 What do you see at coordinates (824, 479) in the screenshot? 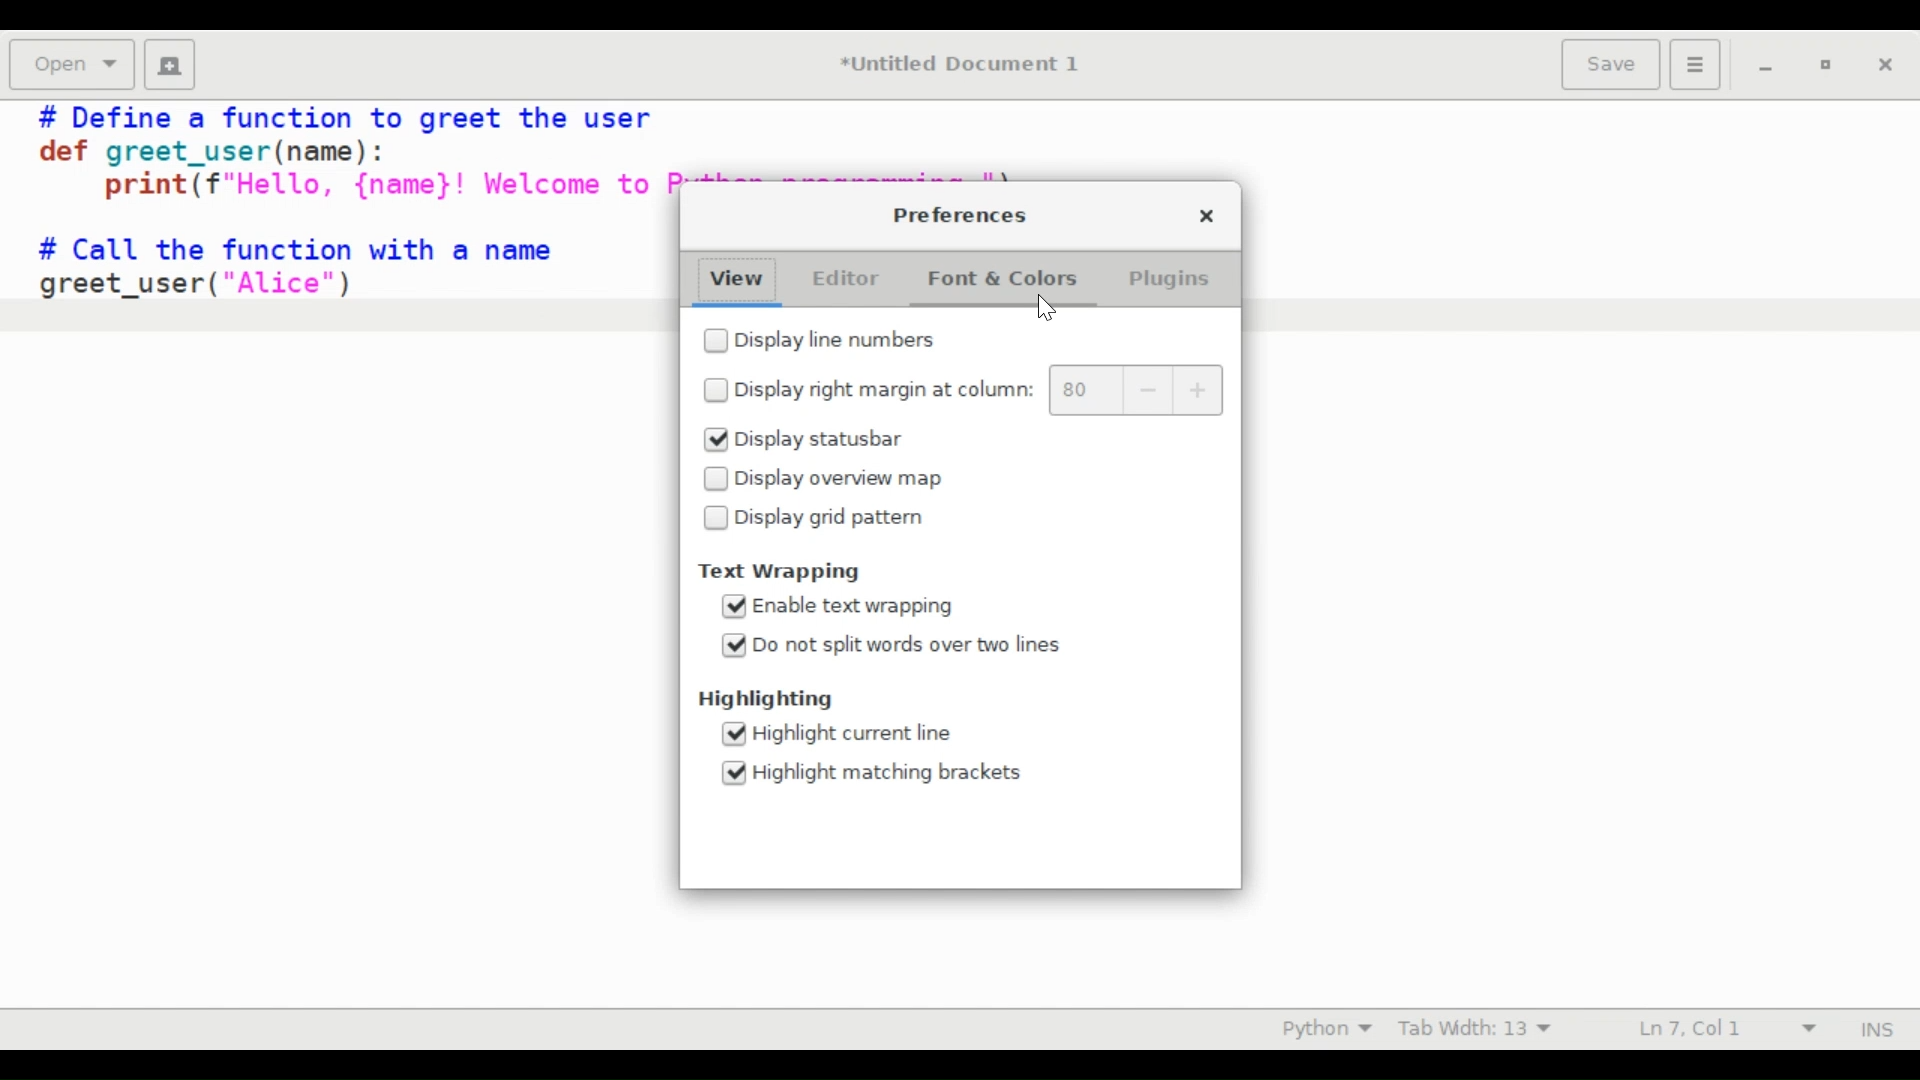
I see `(un)select Display overview map` at bounding box center [824, 479].